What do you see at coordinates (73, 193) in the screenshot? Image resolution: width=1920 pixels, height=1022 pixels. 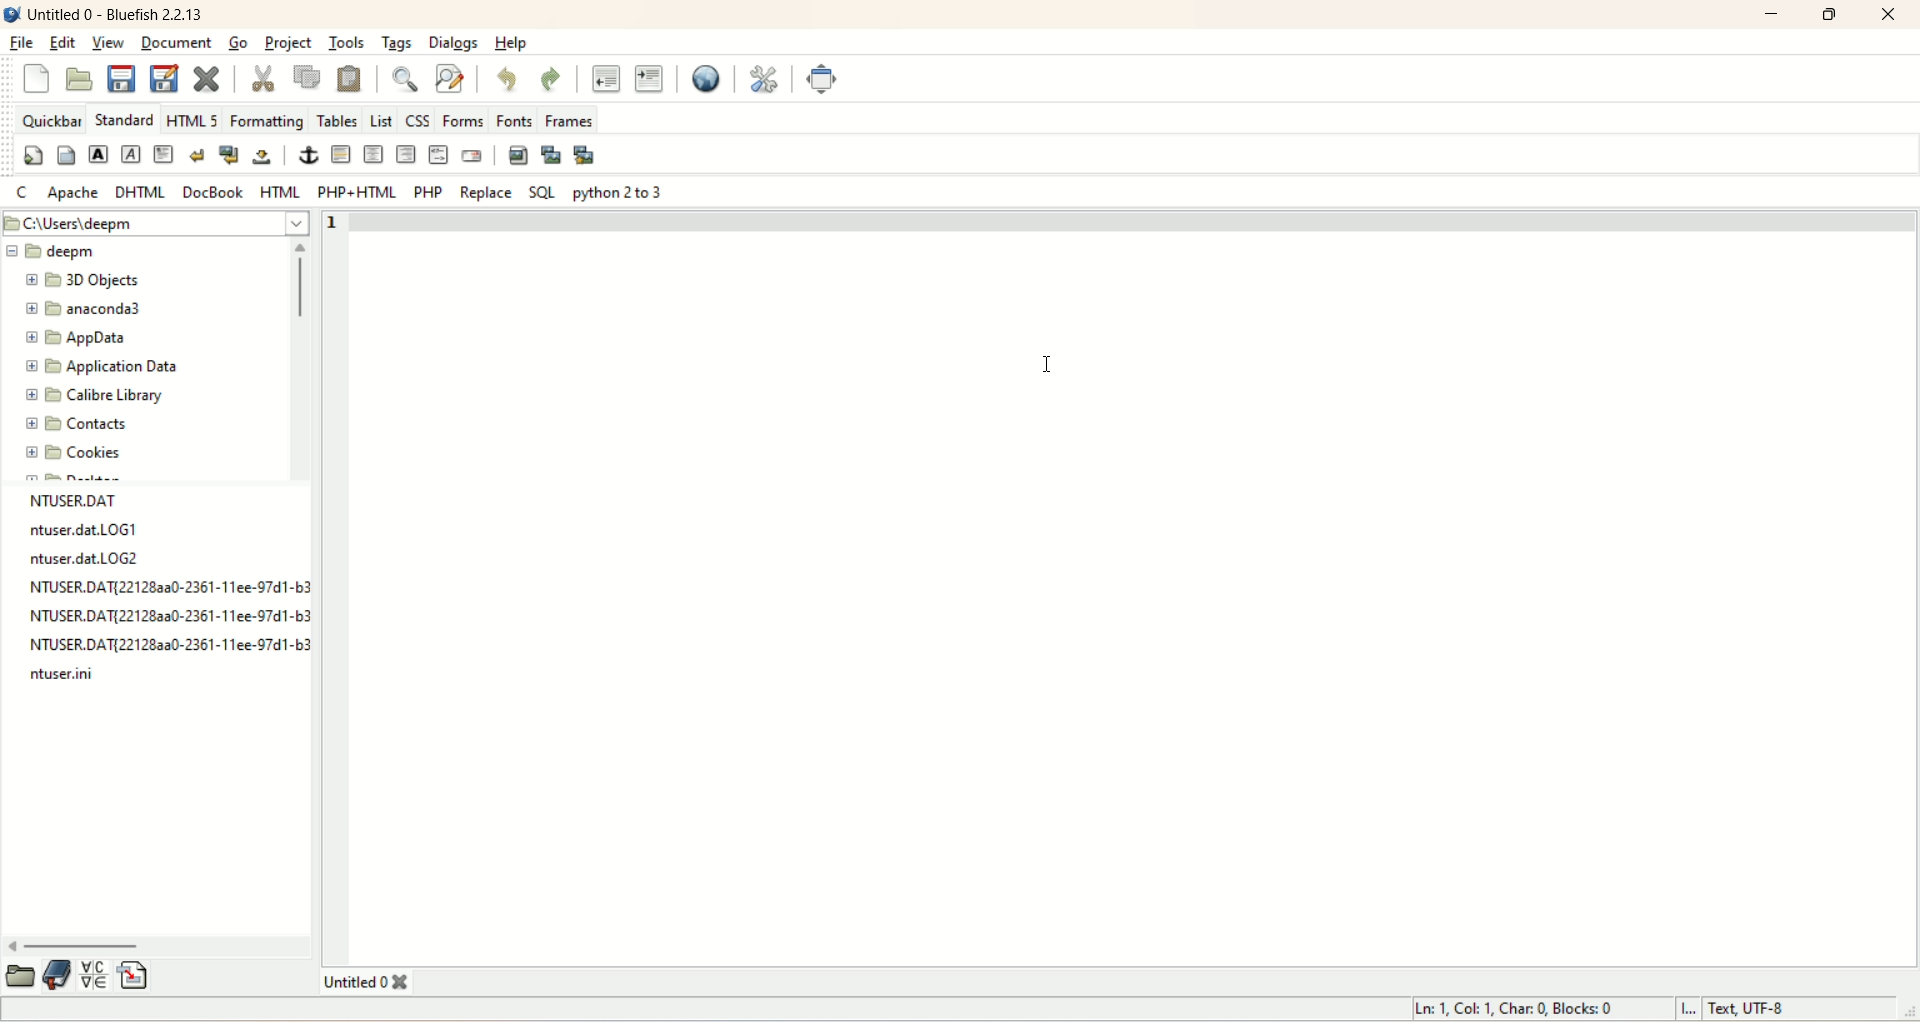 I see `Apache` at bounding box center [73, 193].